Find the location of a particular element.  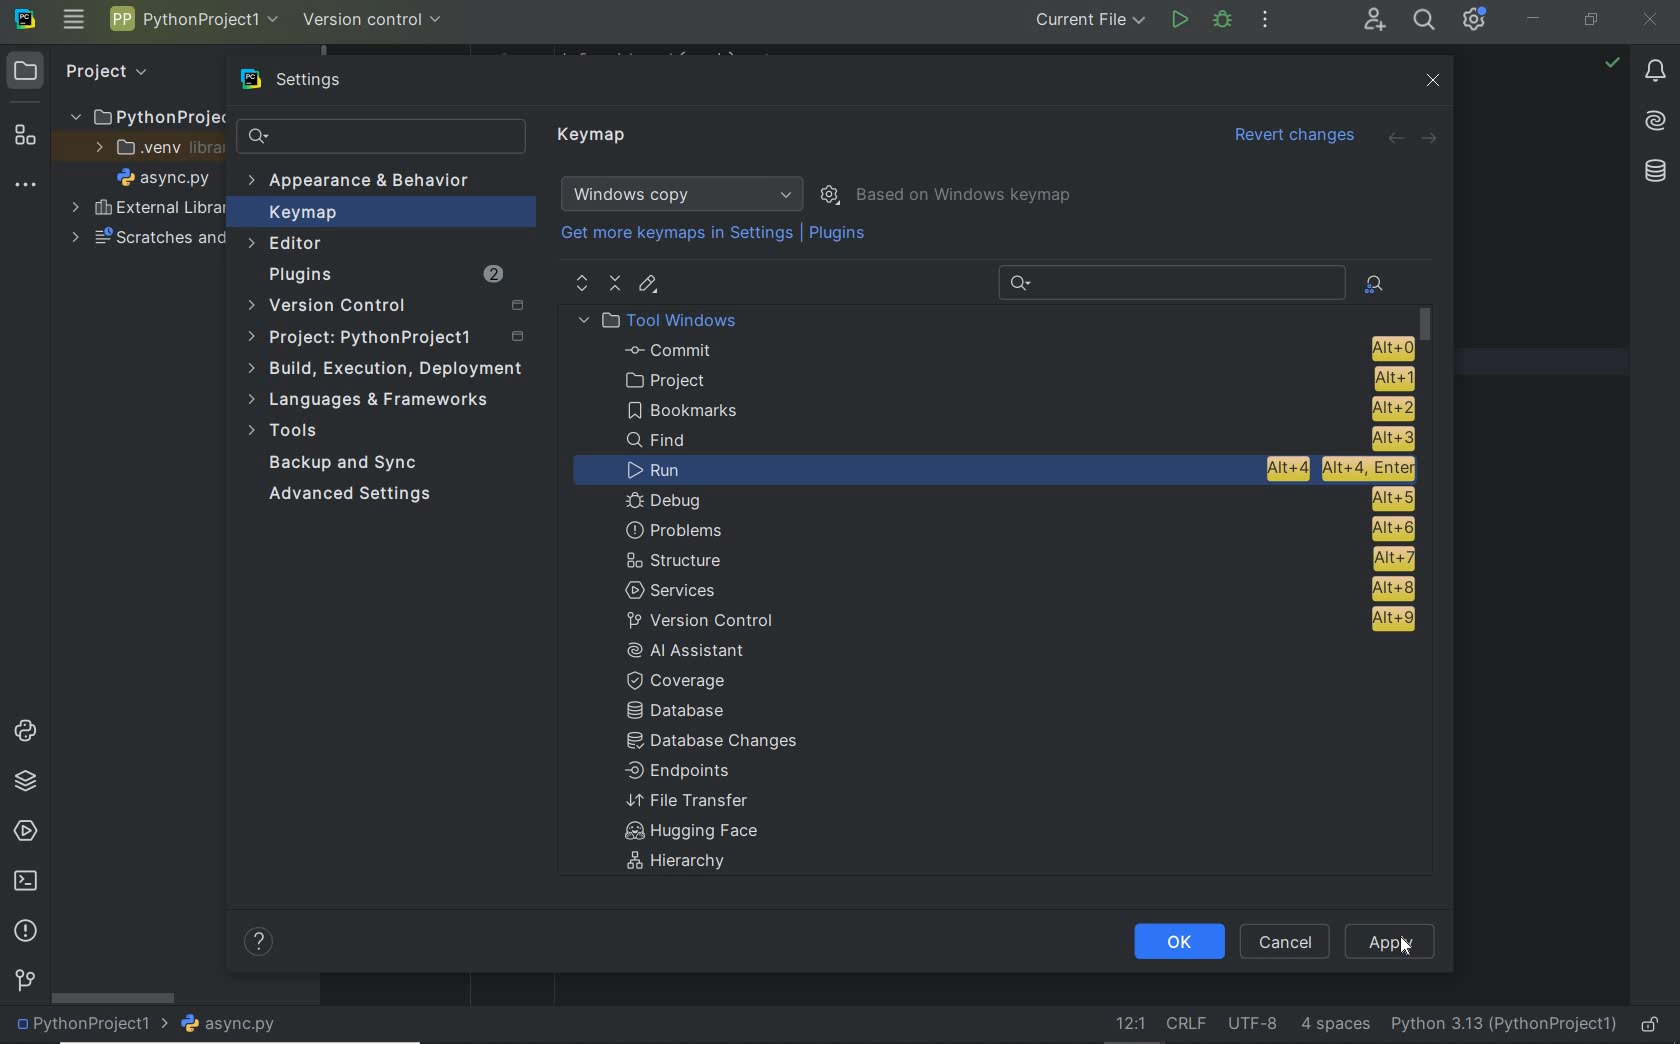

Cancel is located at coordinates (1282, 941).